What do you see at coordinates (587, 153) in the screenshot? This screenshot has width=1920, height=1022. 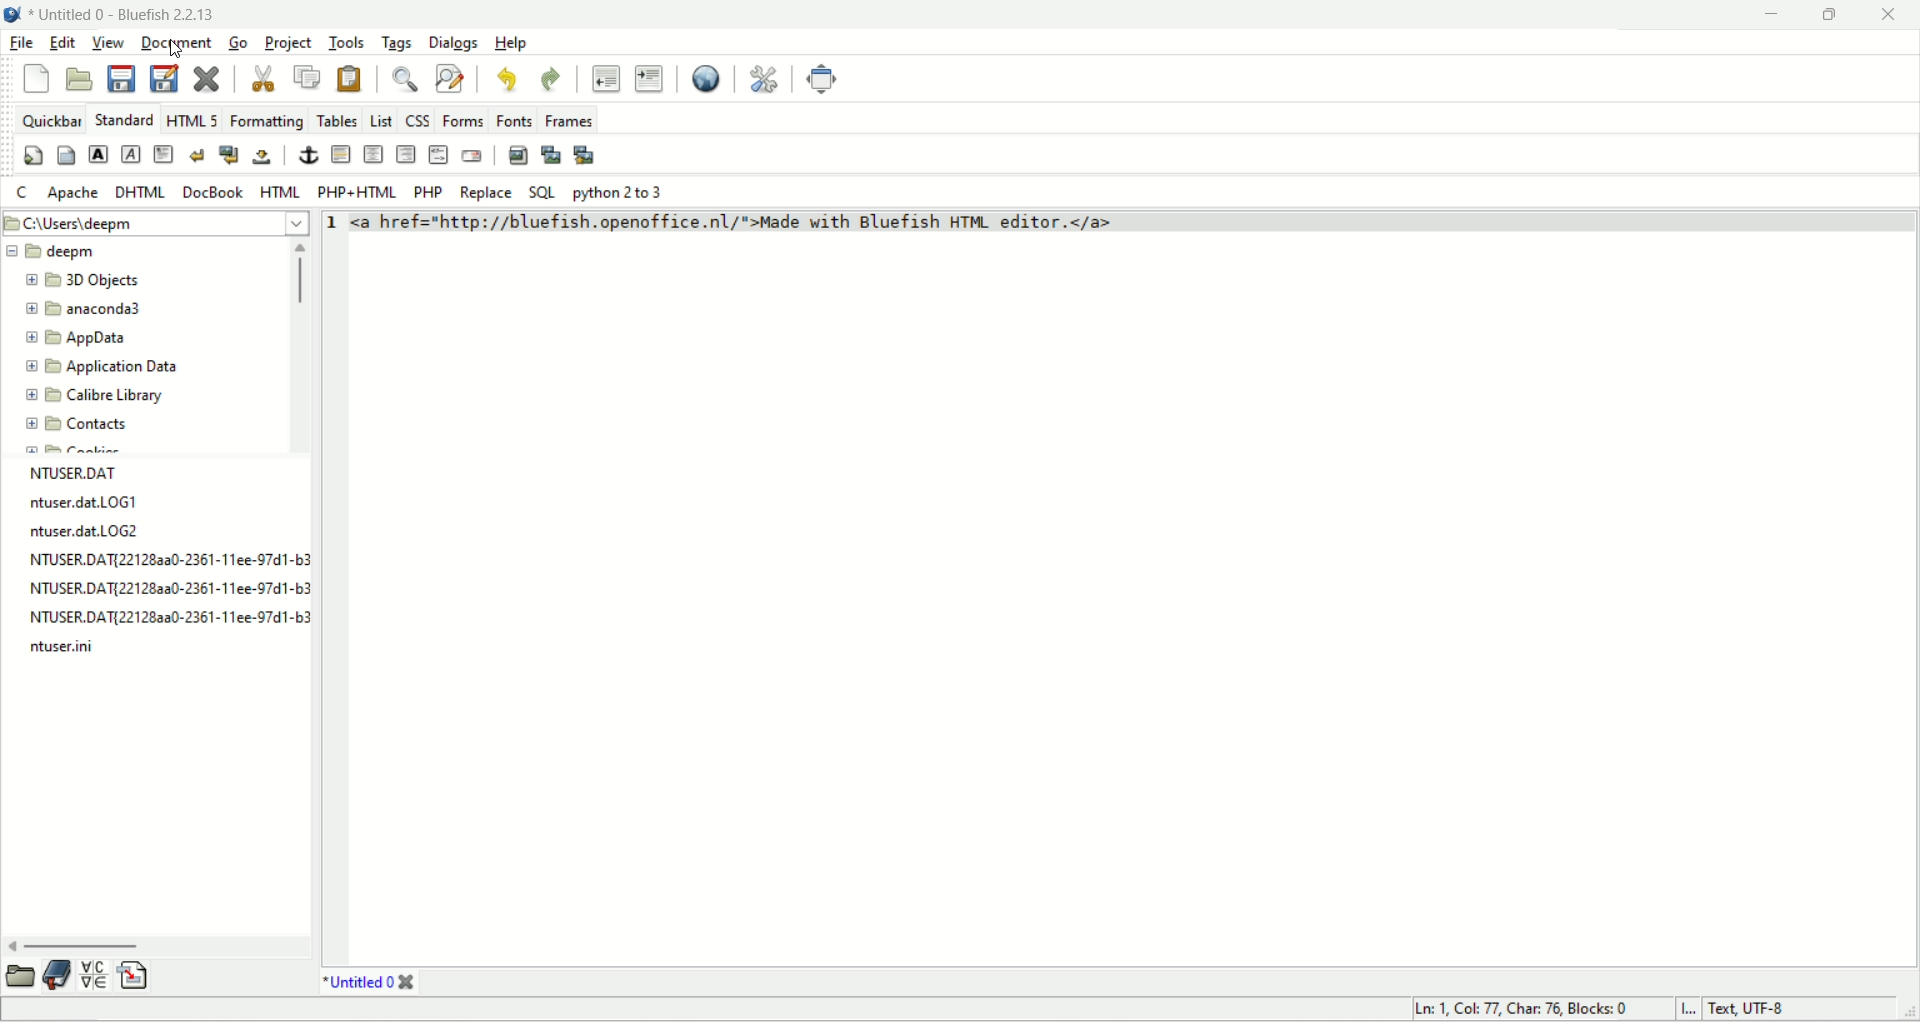 I see `MULTI THUMBNAIL` at bounding box center [587, 153].